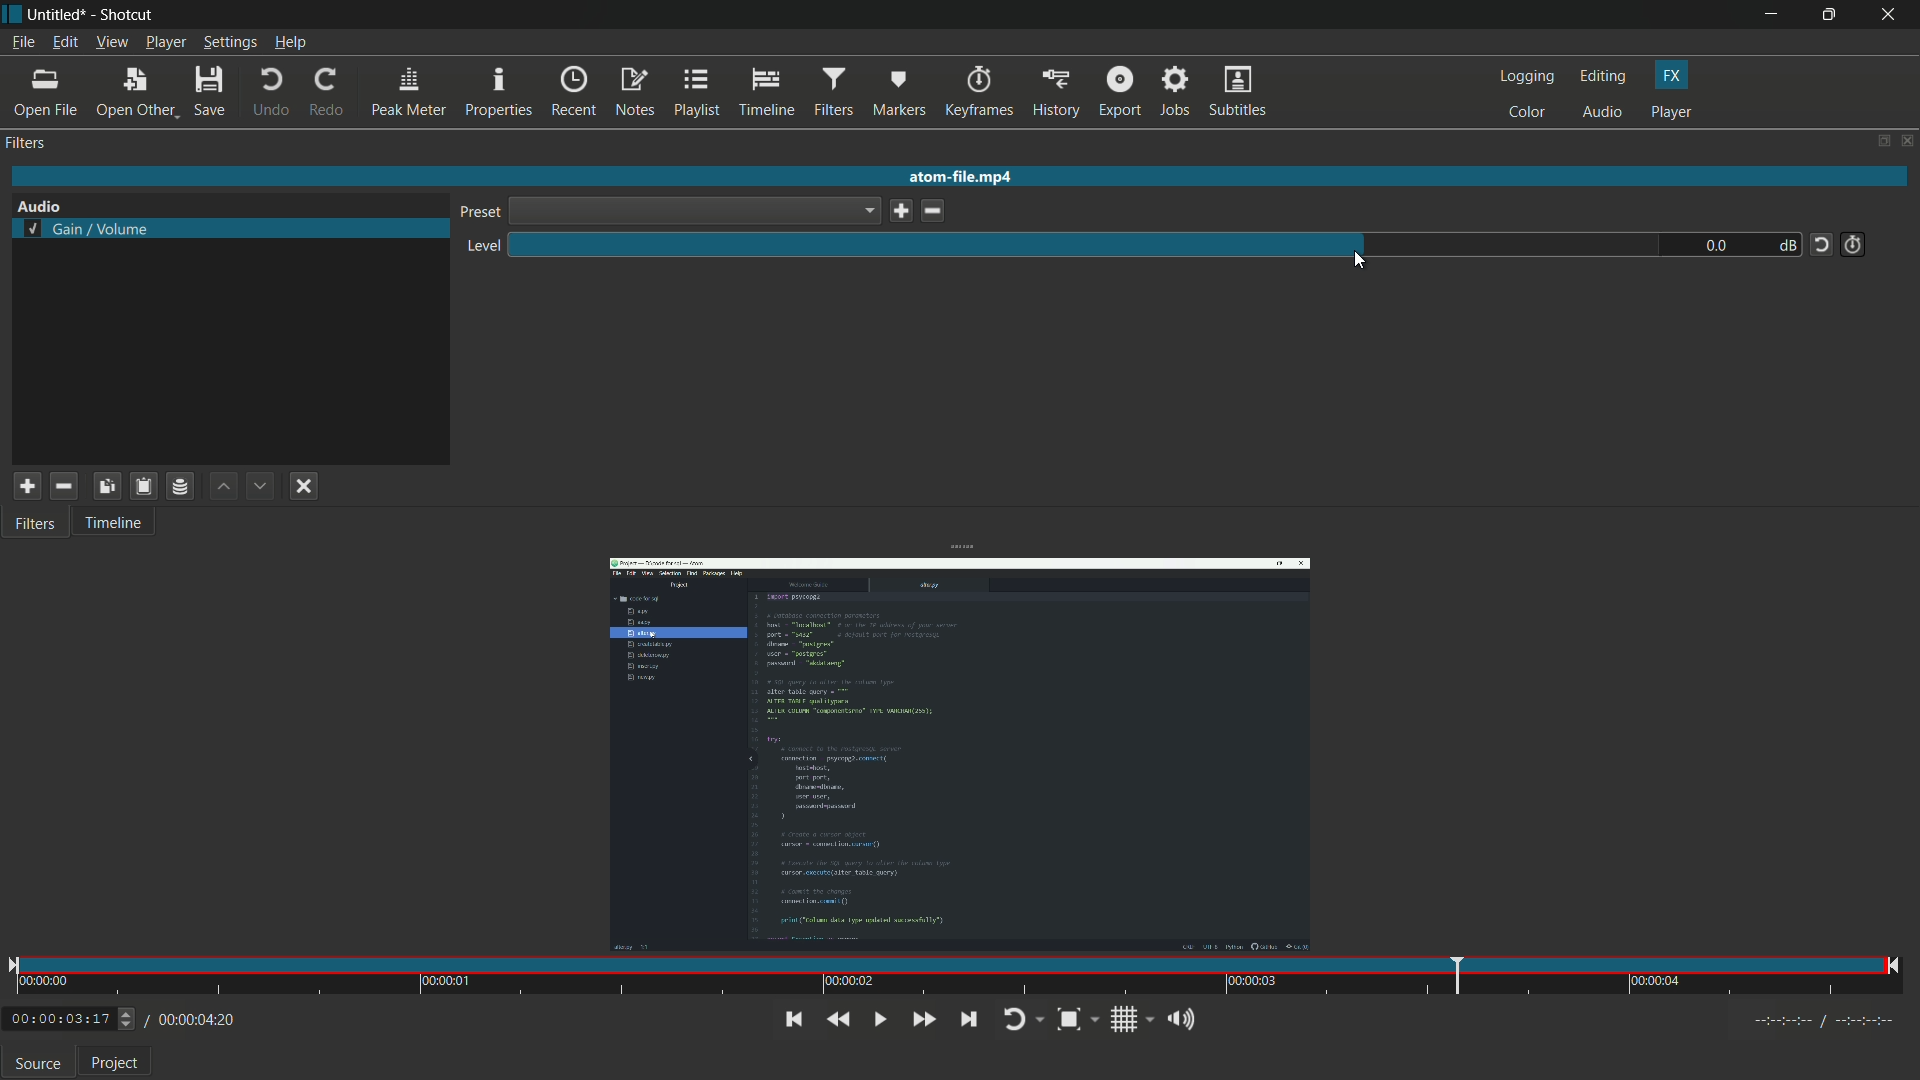 The height and width of the screenshot is (1080, 1920). Describe the element at coordinates (968, 1020) in the screenshot. I see `skip to next point` at that location.